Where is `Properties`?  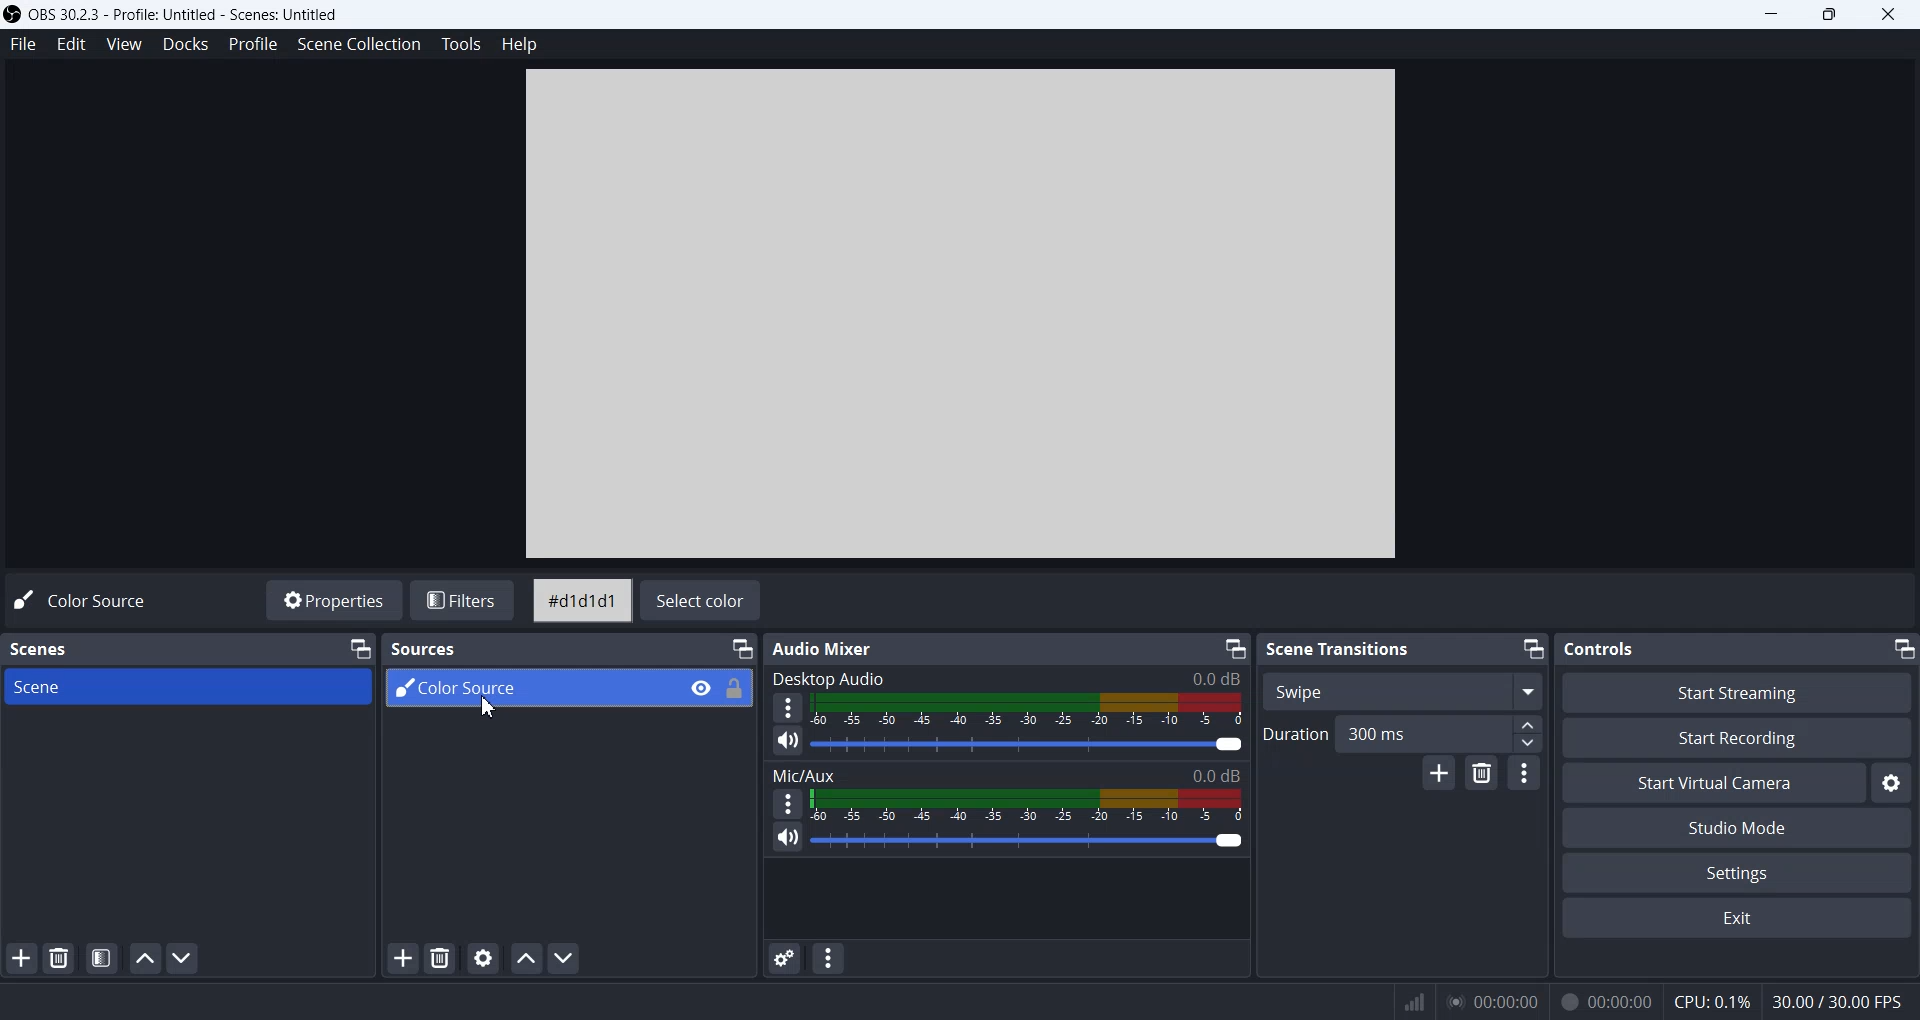 Properties is located at coordinates (333, 601).